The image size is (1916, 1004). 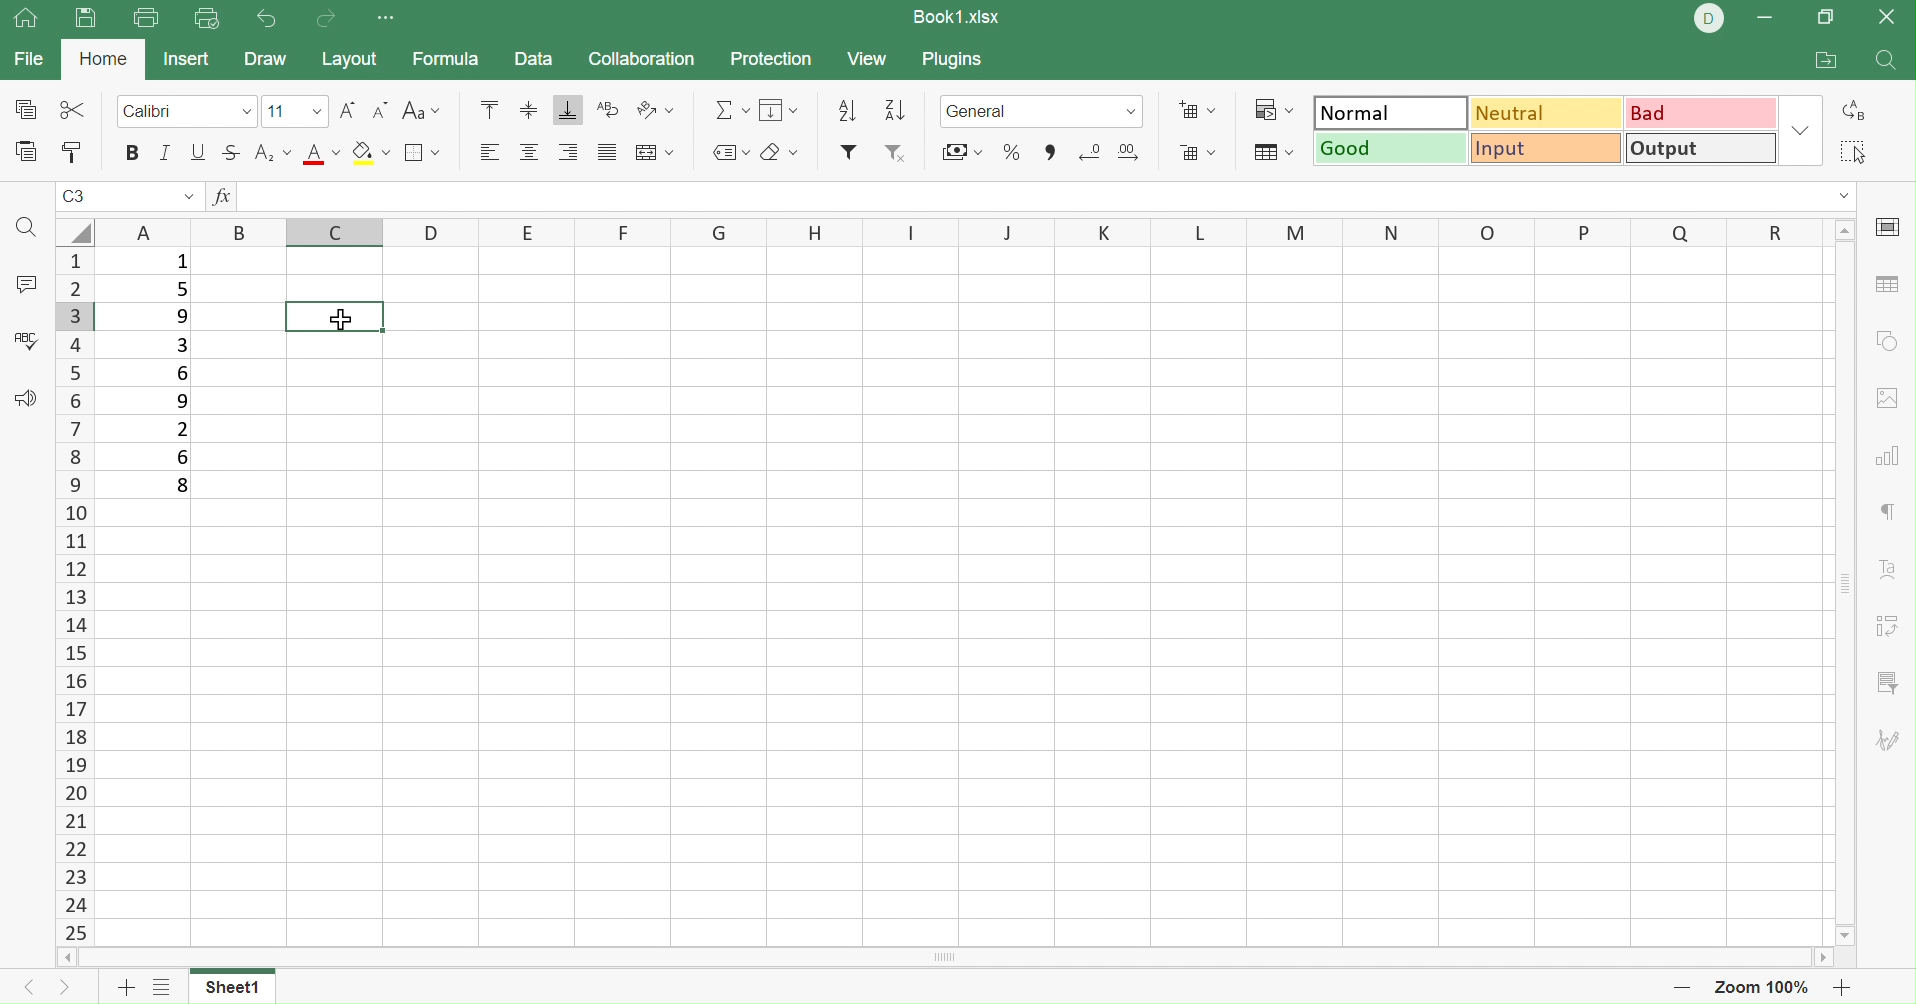 What do you see at coordinates (24, 19) in the screenshot?
I see `Show main window` at bounding box center [24, 19].